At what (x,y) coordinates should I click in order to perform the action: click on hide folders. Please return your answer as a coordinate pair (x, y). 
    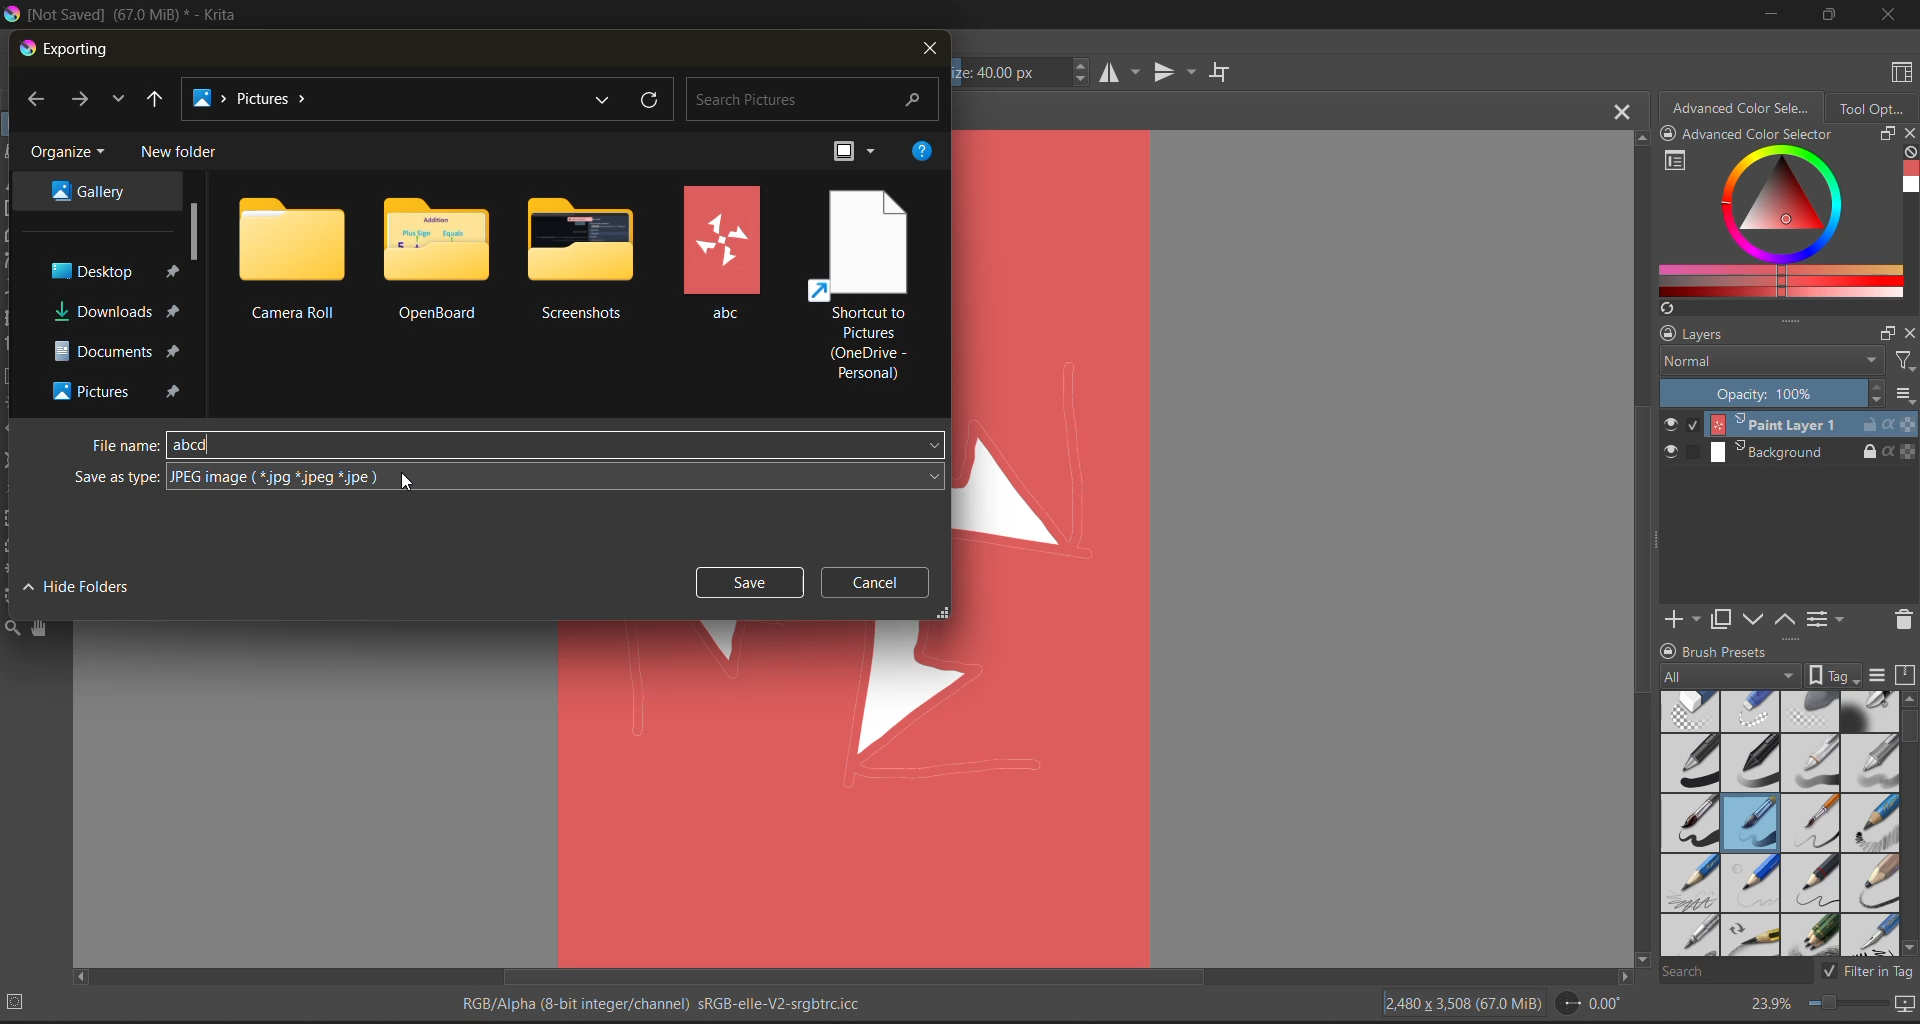
    Looking at the image, I should click on (74, 590).